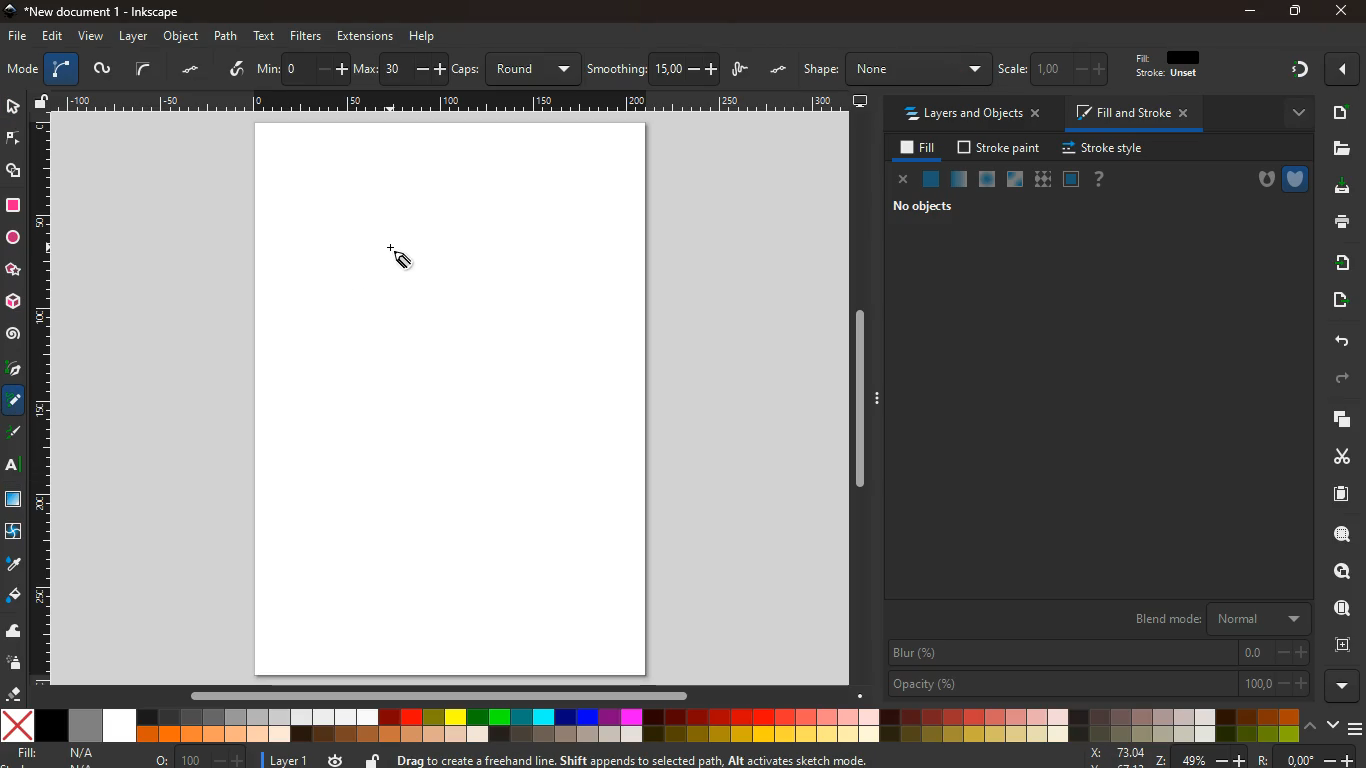 Image resolution: width=1366 pixels, height=768 pixels. Describe the element at coordinates (931, 182) in the screenshot. I see `normal` at that location.